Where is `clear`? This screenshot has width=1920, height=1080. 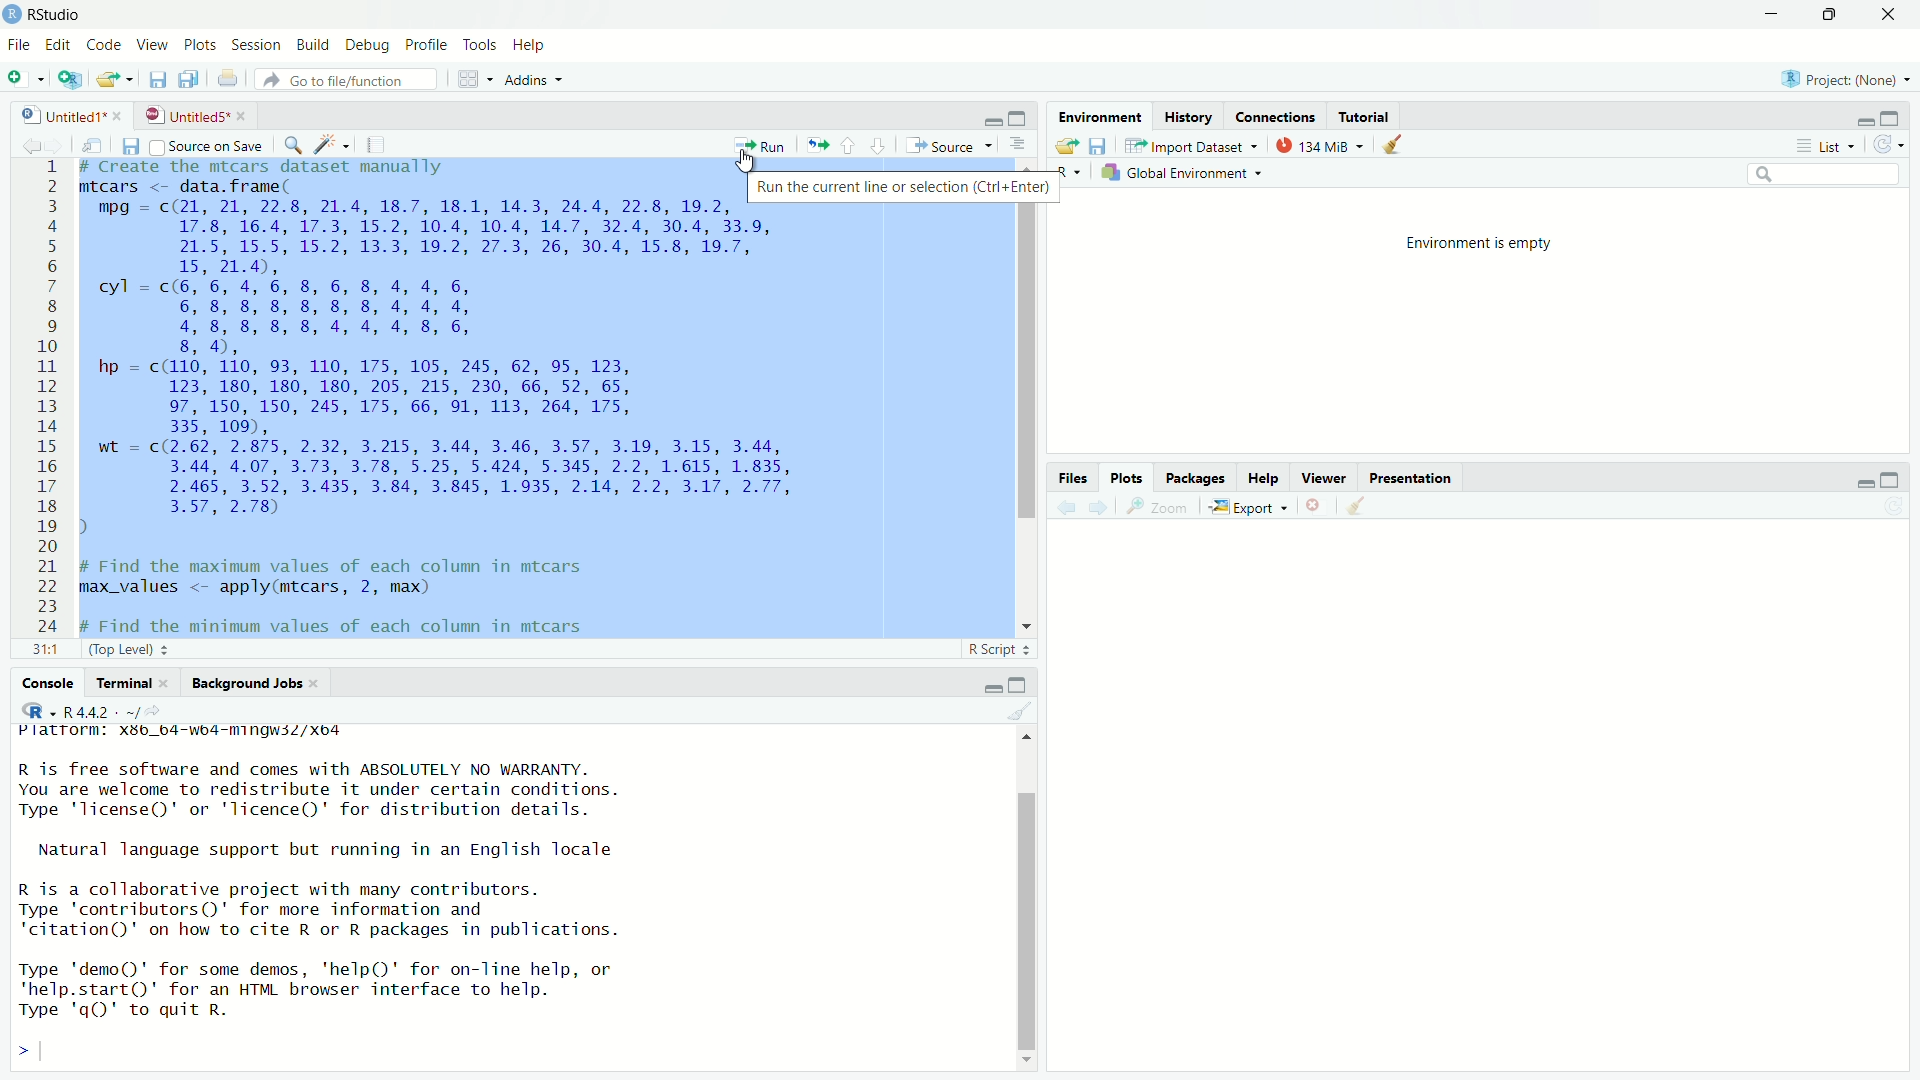 clear is located at coordinates (1370, 508).